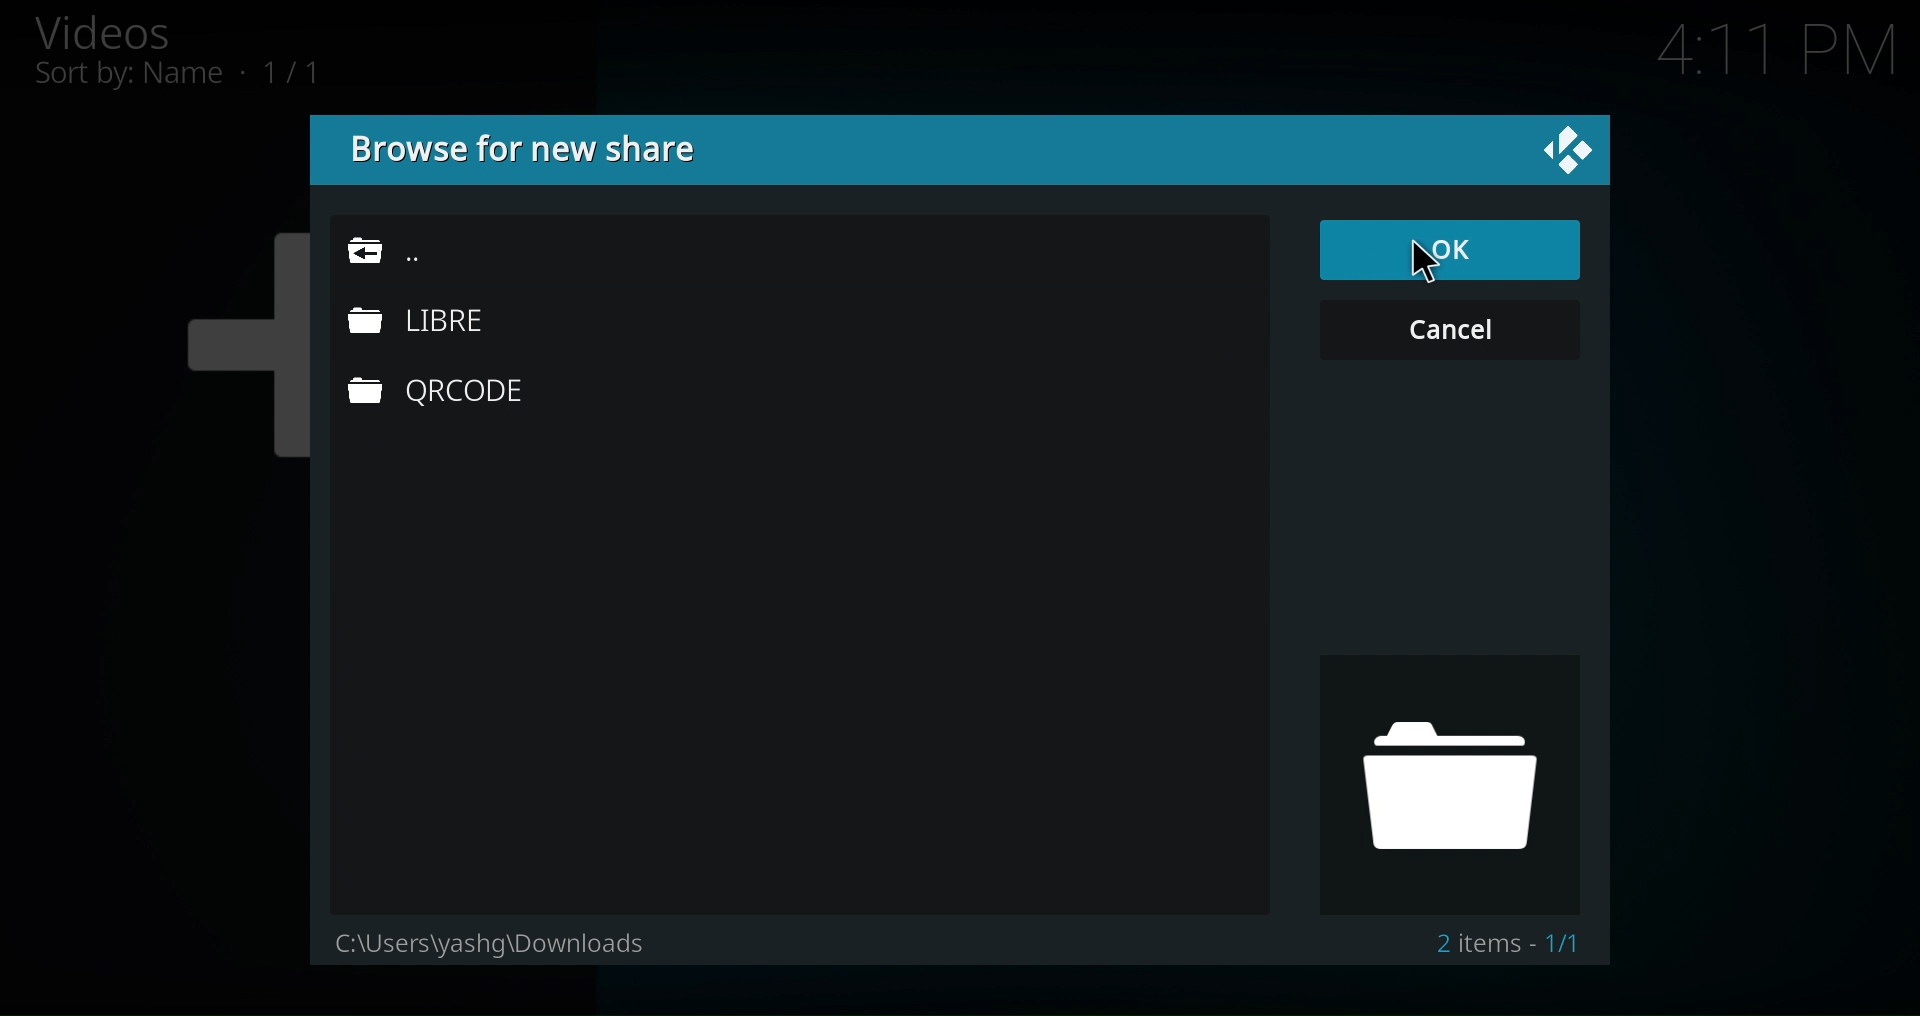  I want to click on Cancel, so click(1460, 333).